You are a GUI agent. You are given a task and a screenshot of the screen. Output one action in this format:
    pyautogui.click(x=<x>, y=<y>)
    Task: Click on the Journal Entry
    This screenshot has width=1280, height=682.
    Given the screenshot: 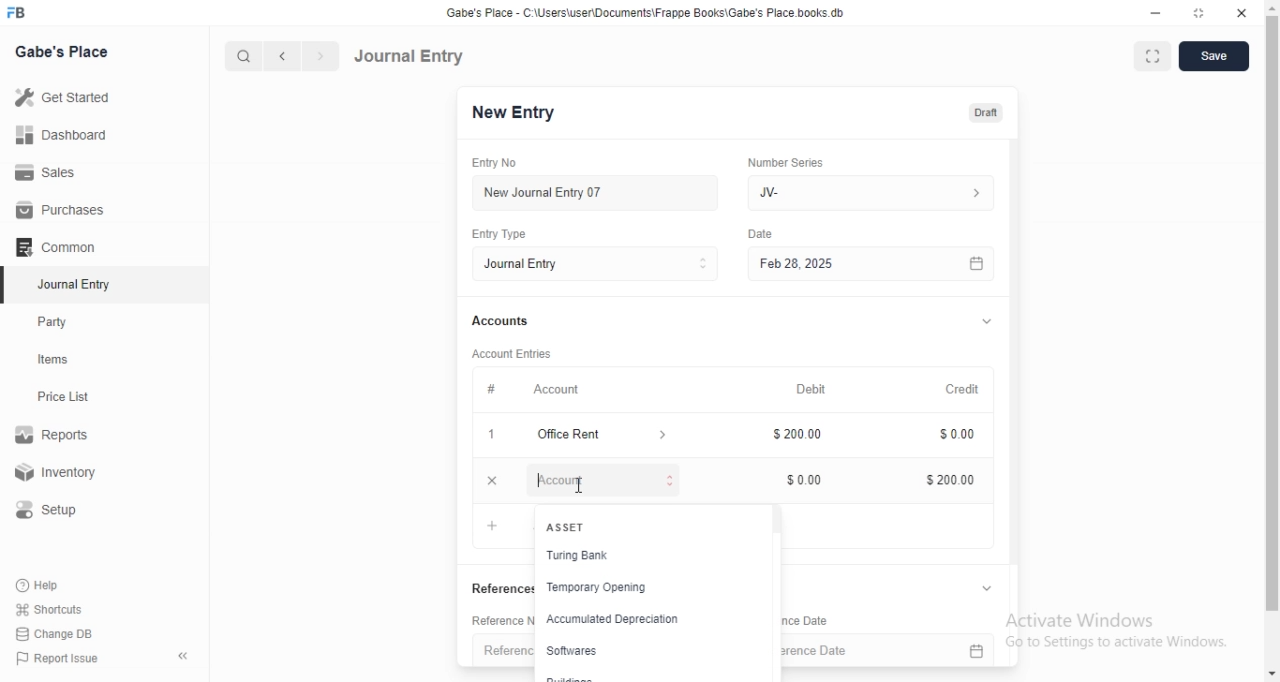 What is the action you would take?
    pyautogui.click(x=409, y=56)
    